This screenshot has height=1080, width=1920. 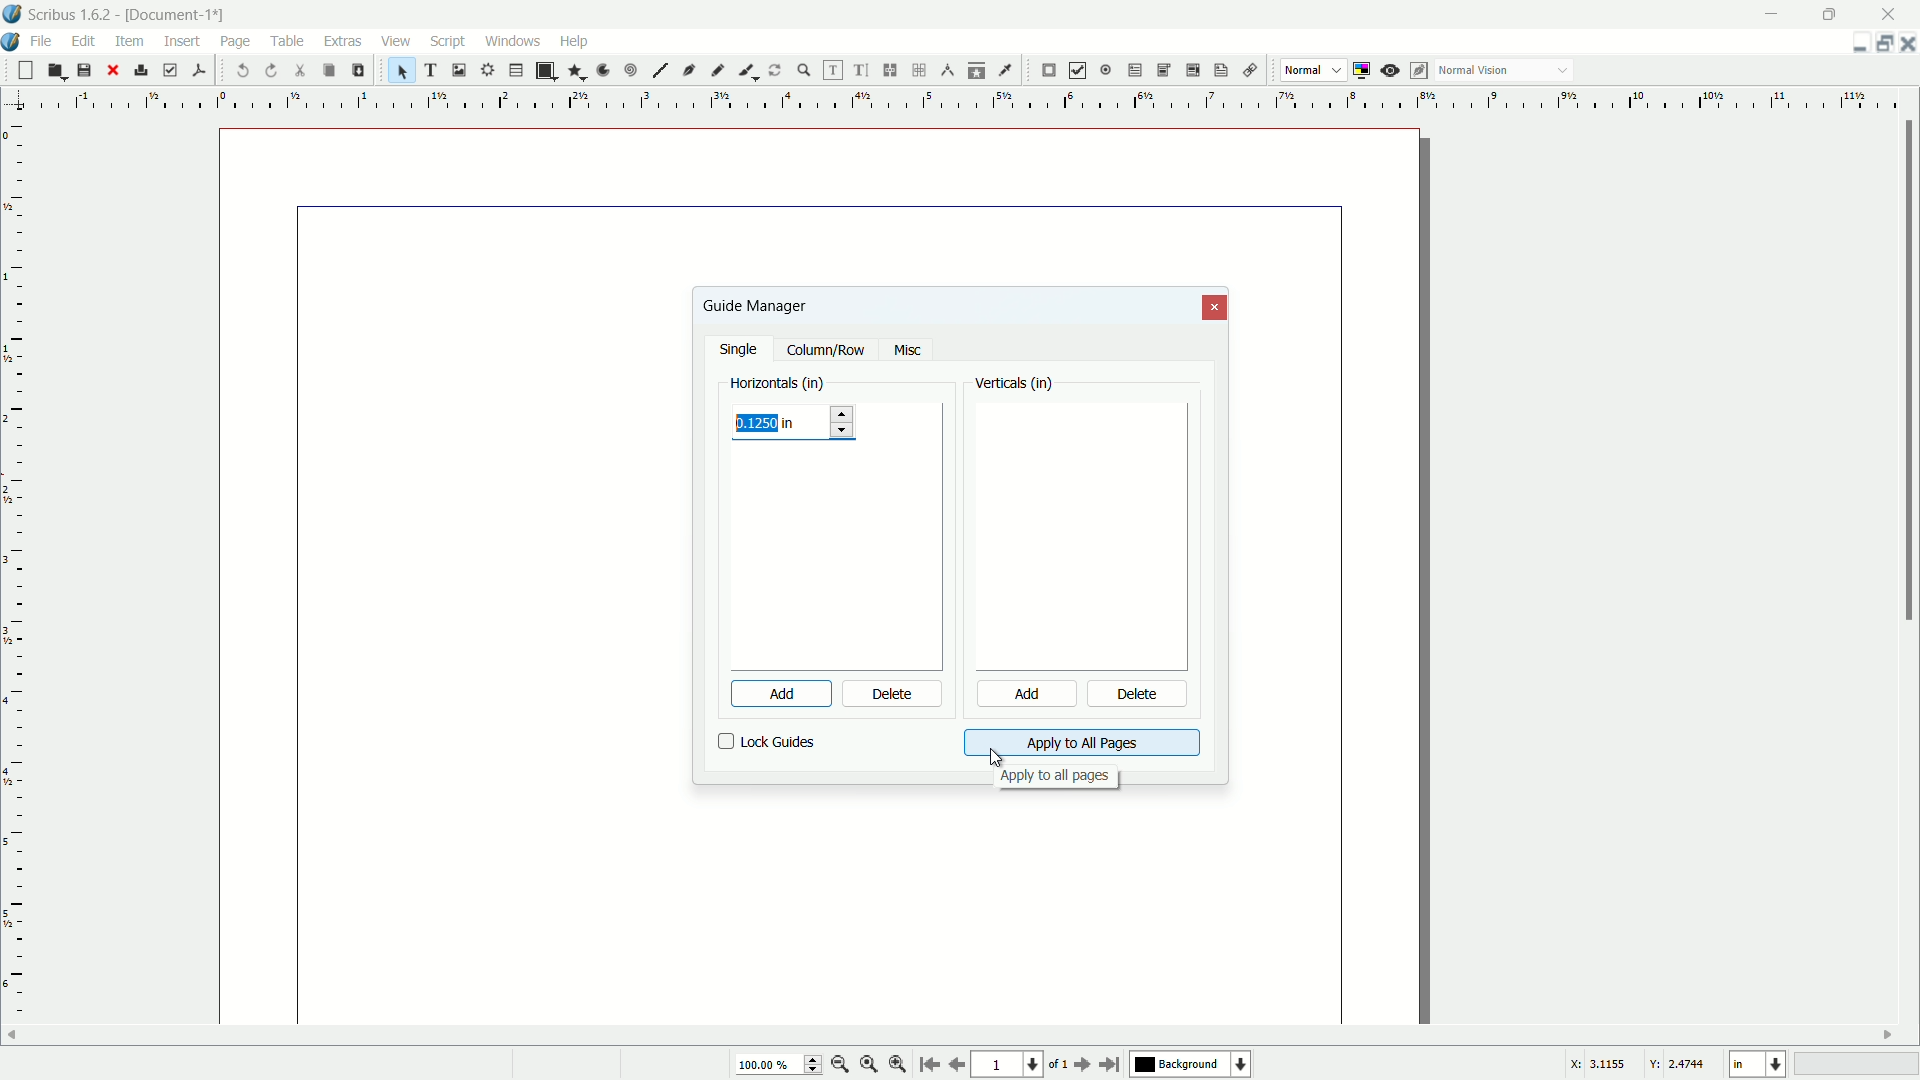 I want to click on app icon, so click(x=12, y=14).